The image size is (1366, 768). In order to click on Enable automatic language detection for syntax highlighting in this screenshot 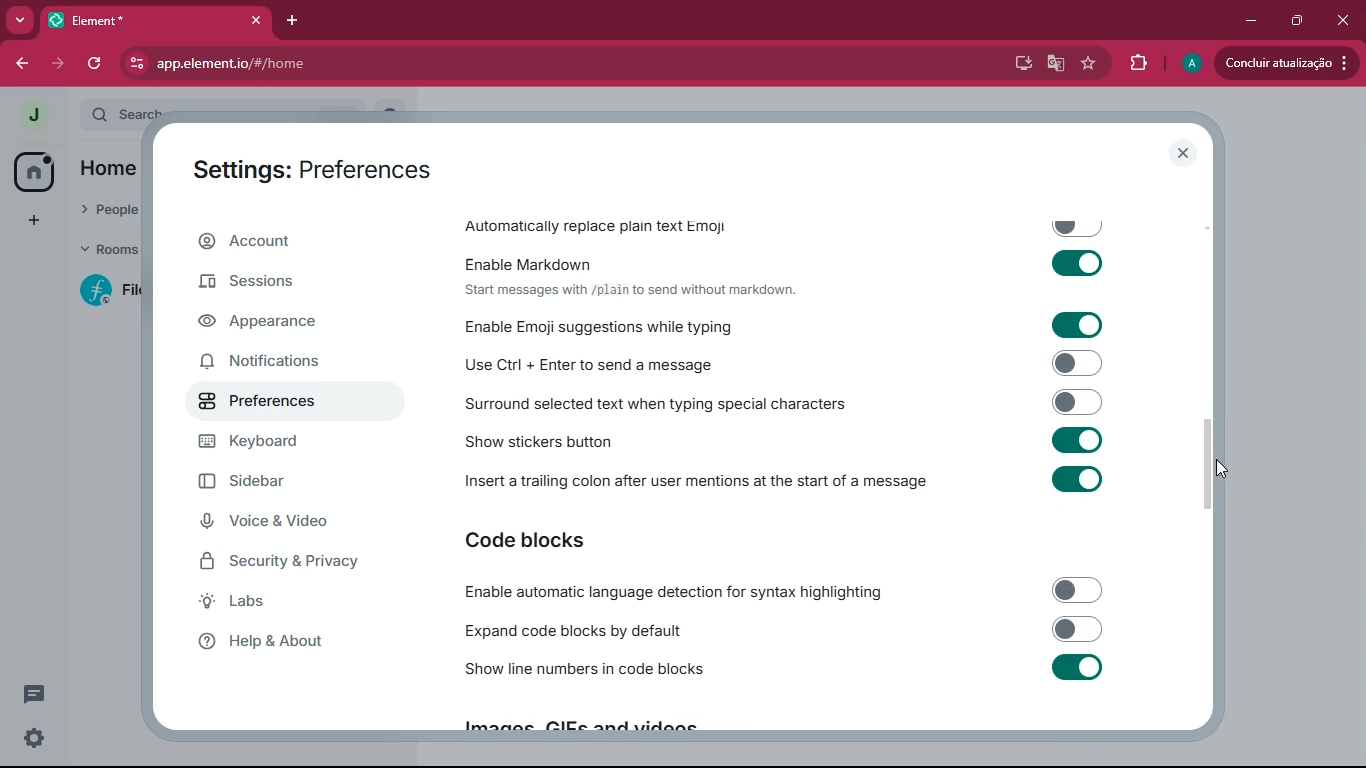, I will do `click(782, 592)`.